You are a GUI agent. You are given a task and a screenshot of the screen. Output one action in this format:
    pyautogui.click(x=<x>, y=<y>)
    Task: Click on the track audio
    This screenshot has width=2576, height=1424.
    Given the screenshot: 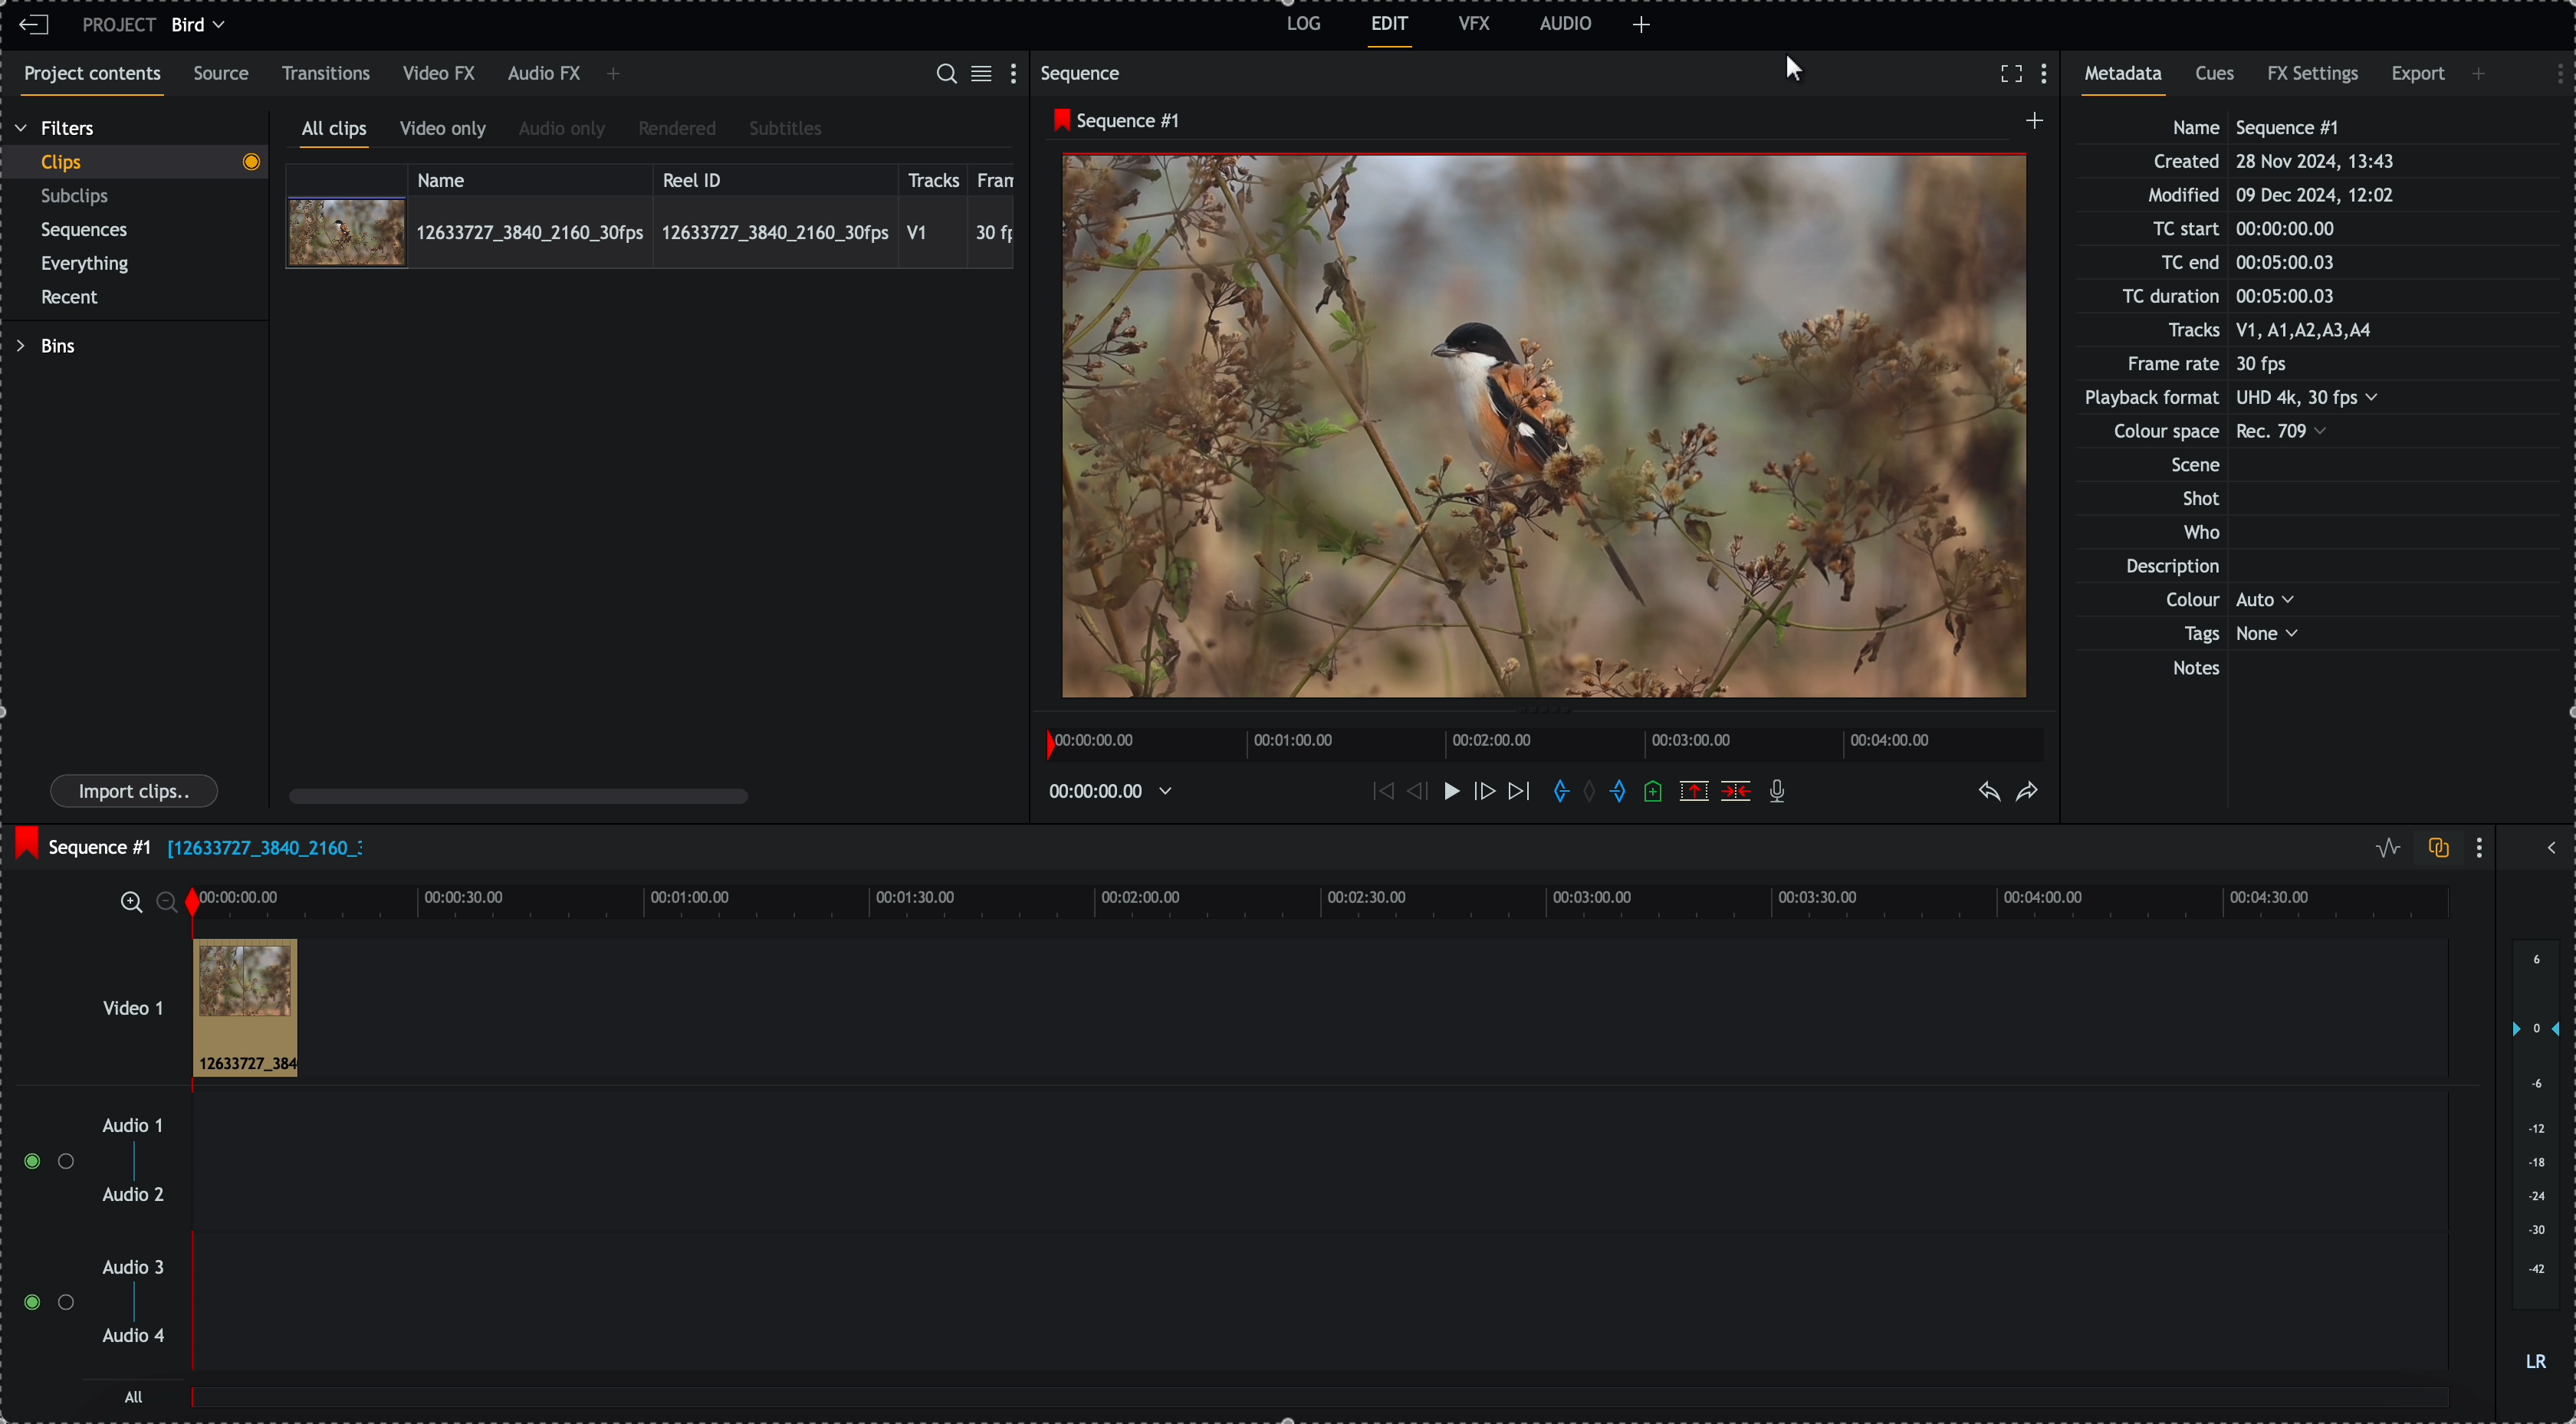 What is the action you would take?
    pyautogui.click(x=1318, y=1314)
    